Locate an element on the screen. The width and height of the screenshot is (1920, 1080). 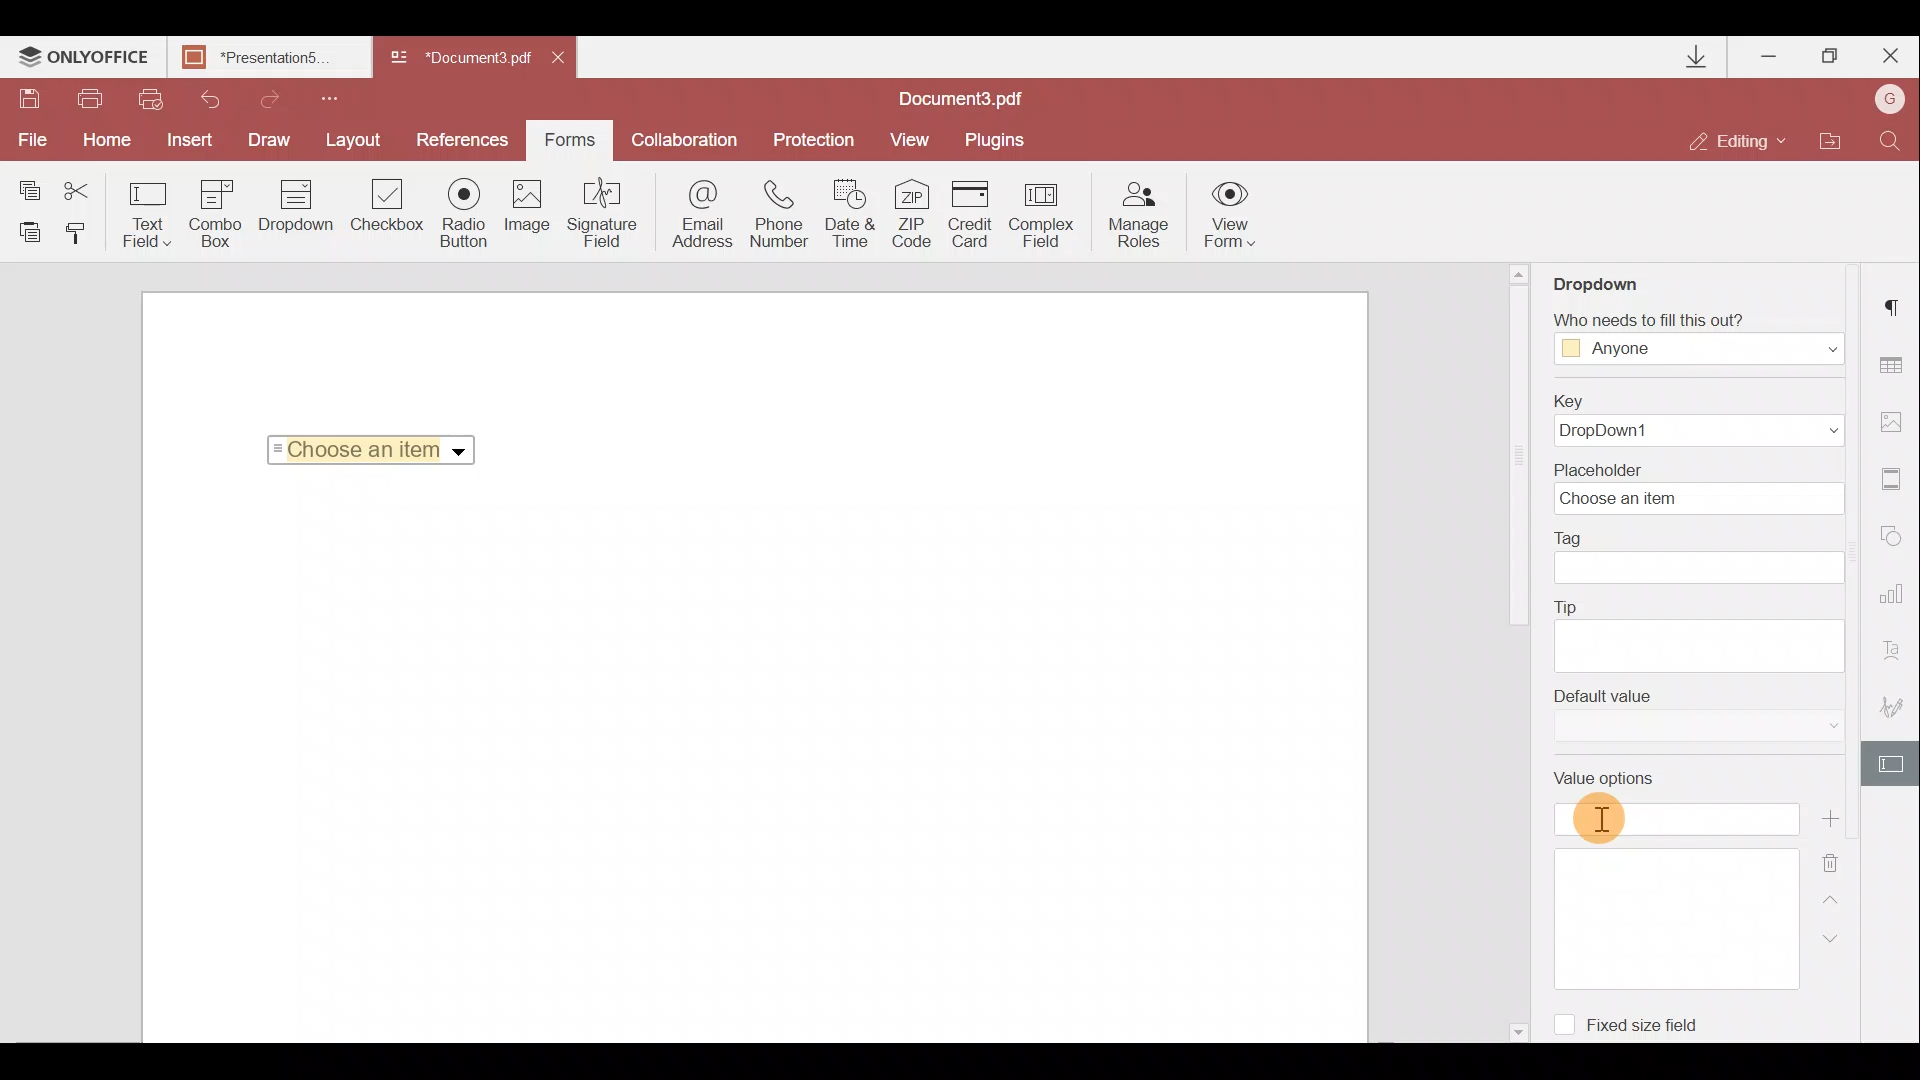
Protection is located at coordinates (811, 138).